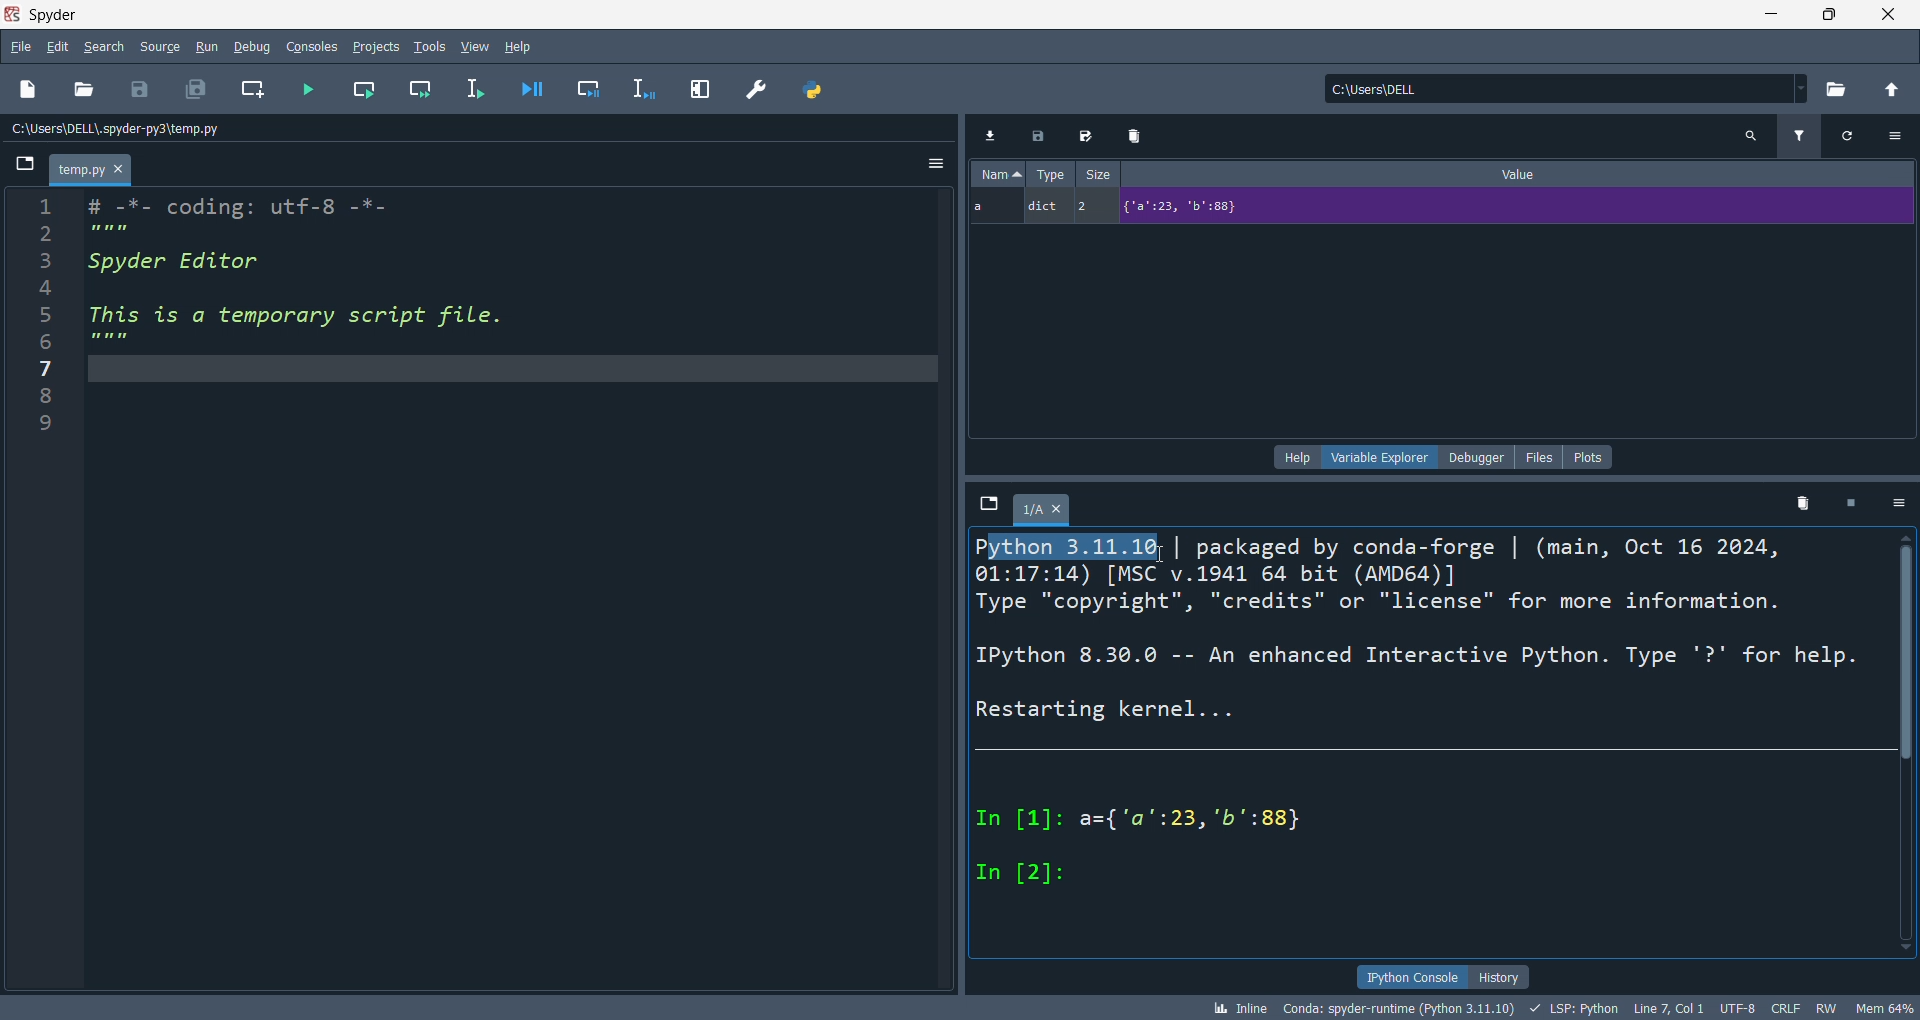 The image size is (1920, 1020). Describe the element at coordinates (1667, 1009) in the screenshot. I see `LINE 7, COL 1` at that location.